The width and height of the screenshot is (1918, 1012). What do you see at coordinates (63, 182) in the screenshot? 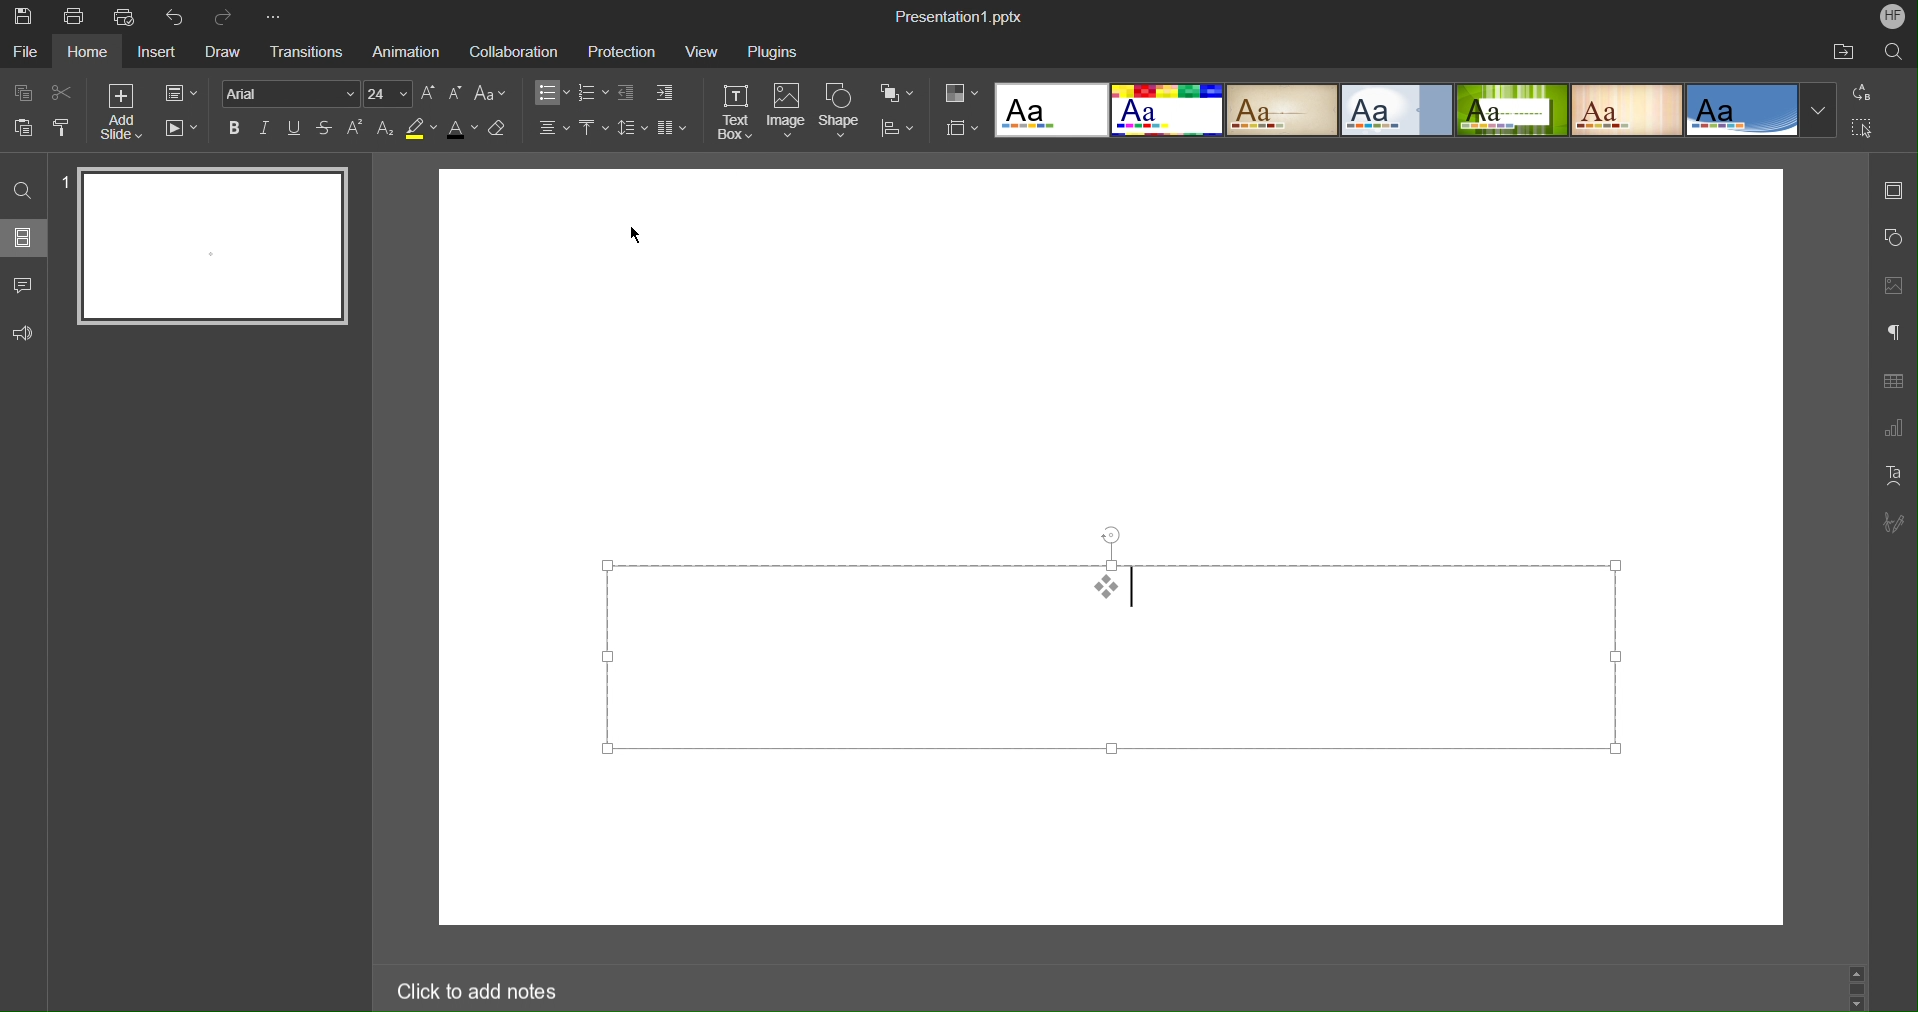
I see `slide number` at bounding box center [63, 182].